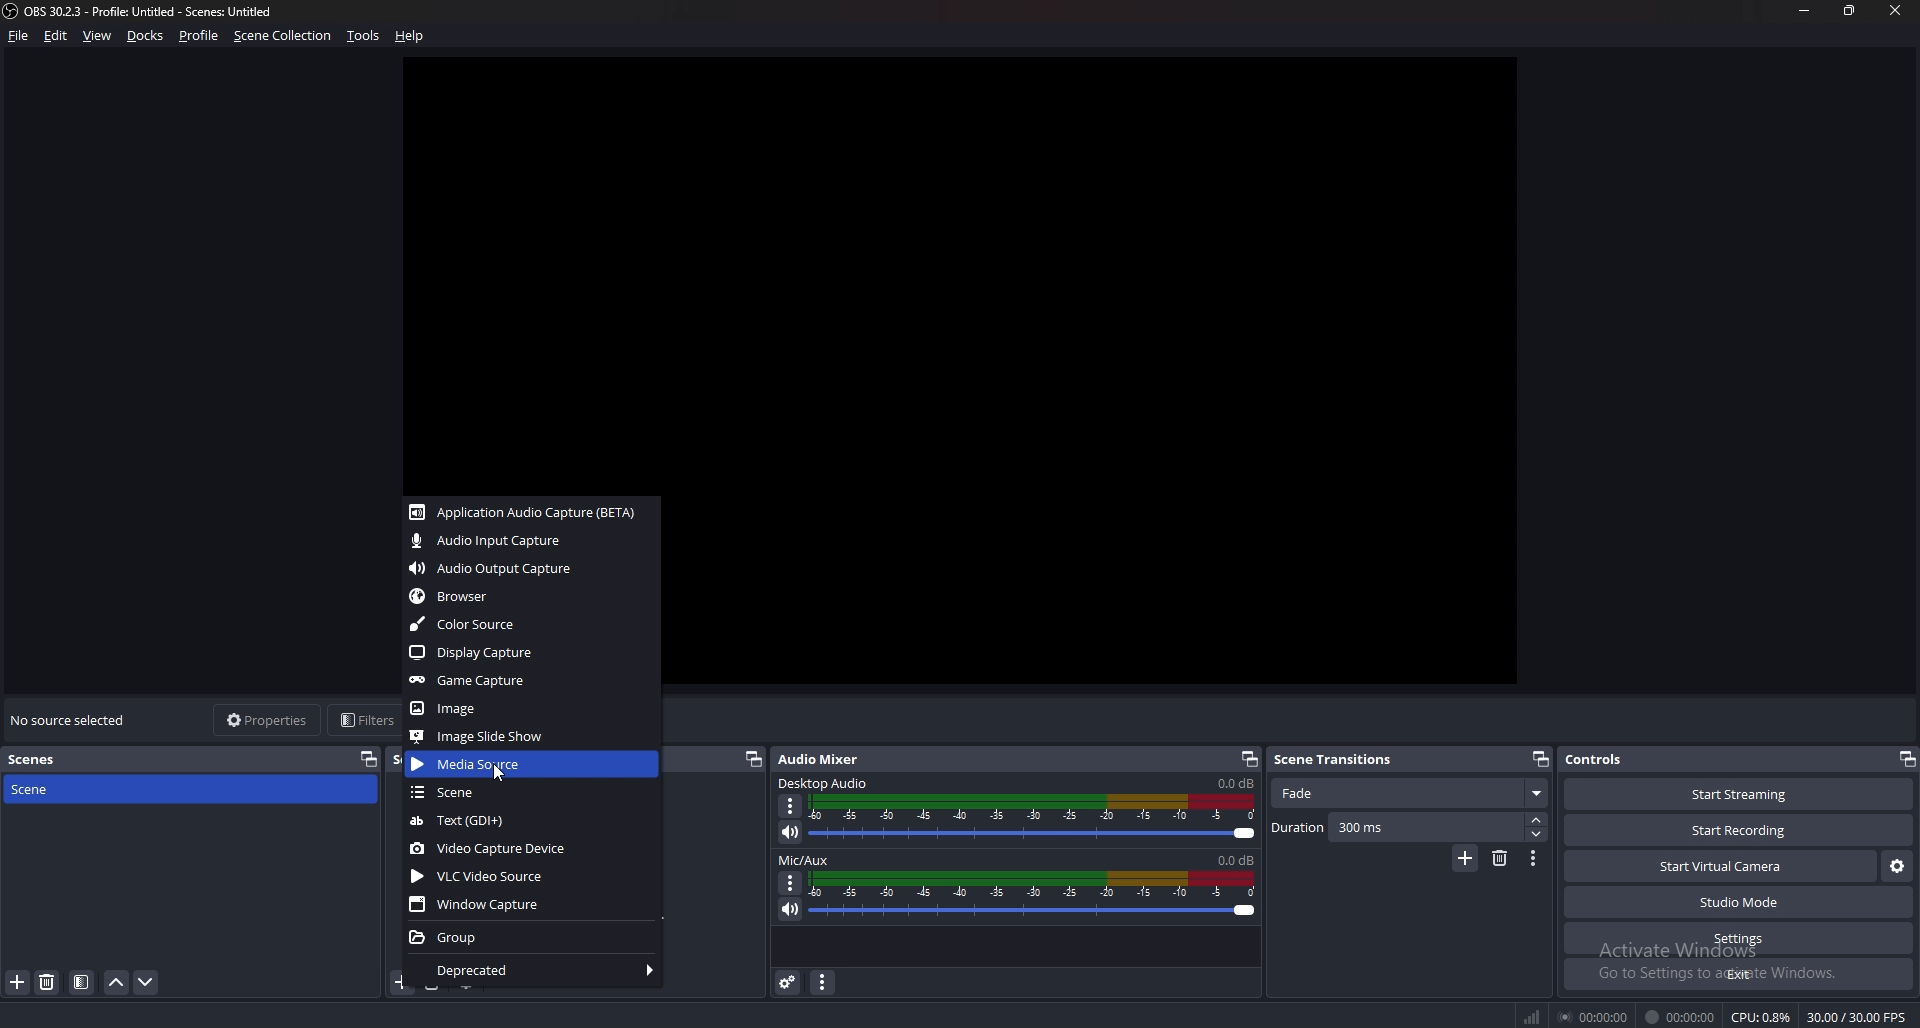 This screenshot has height=1028, width=1920. What do you see at coordinates (1897, 867) in the screenshot?
I see `Virtual camera settings` at bounding box center [1897, 867].